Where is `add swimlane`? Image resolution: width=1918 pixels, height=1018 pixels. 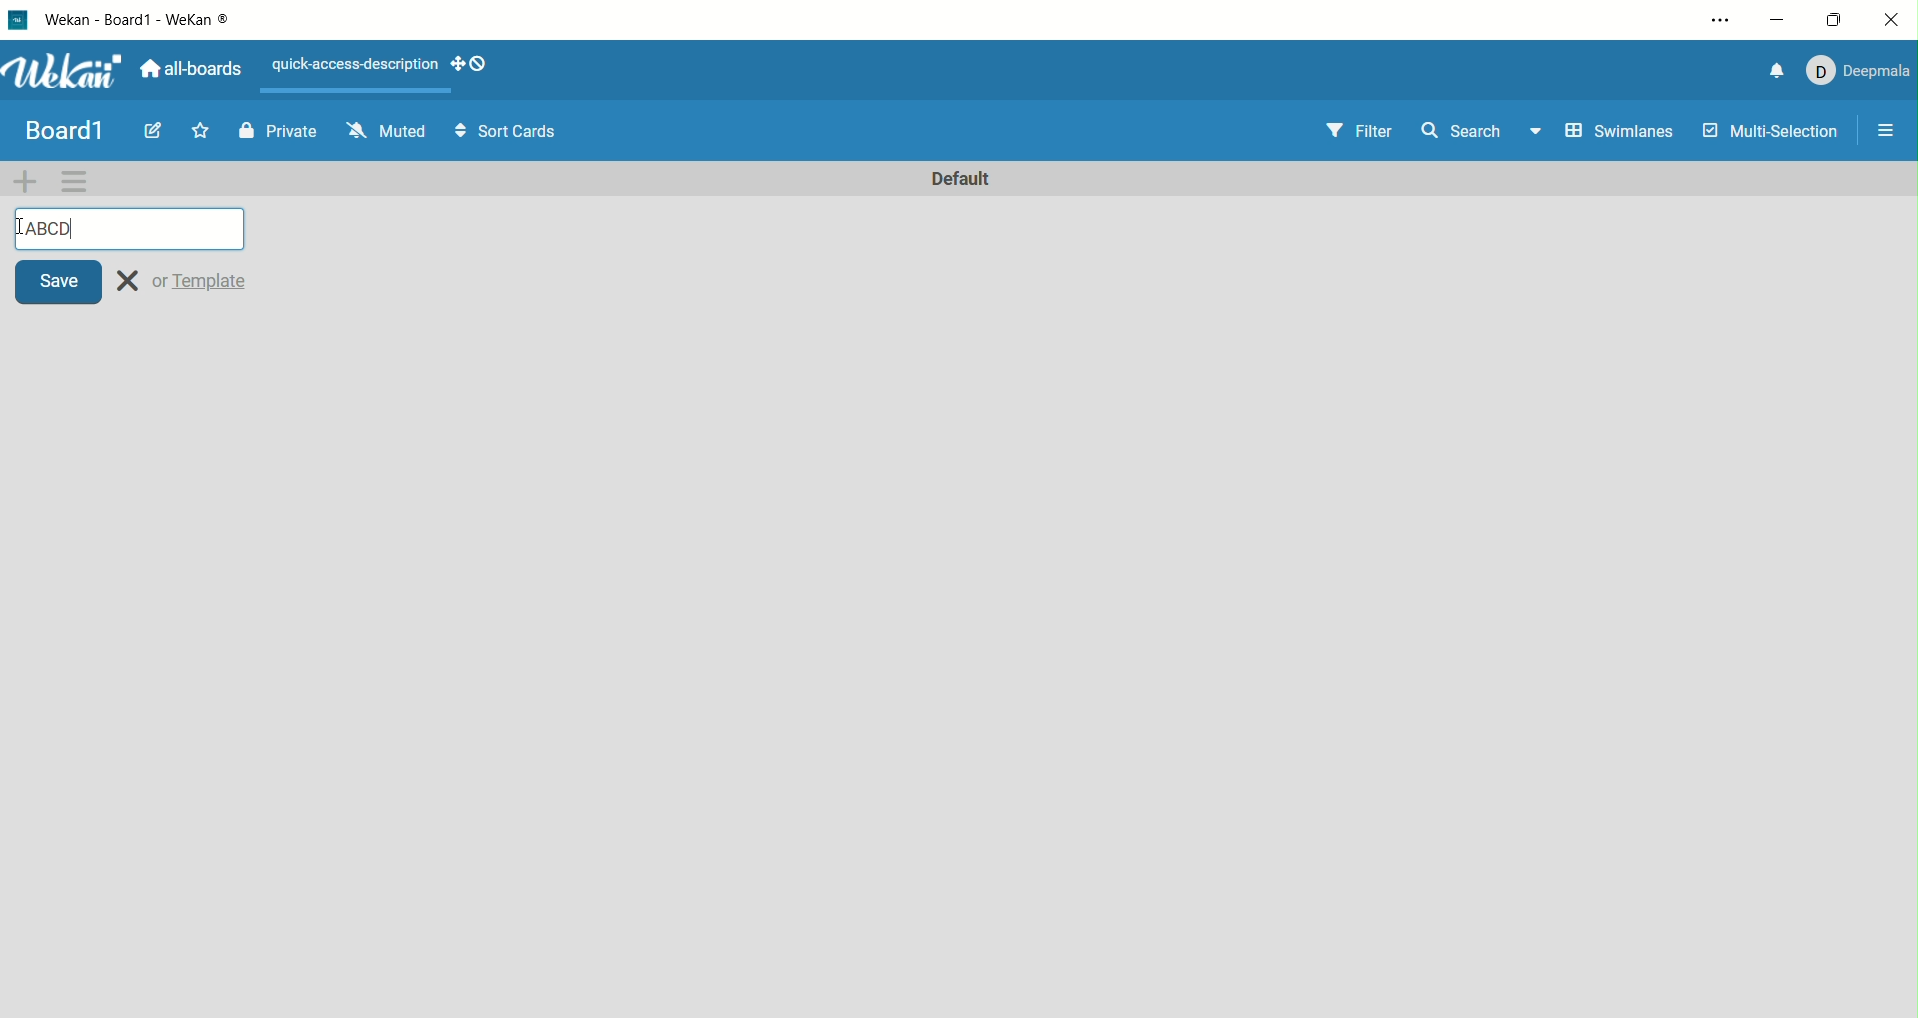
add swimlane is located at coordinates (25, 180).